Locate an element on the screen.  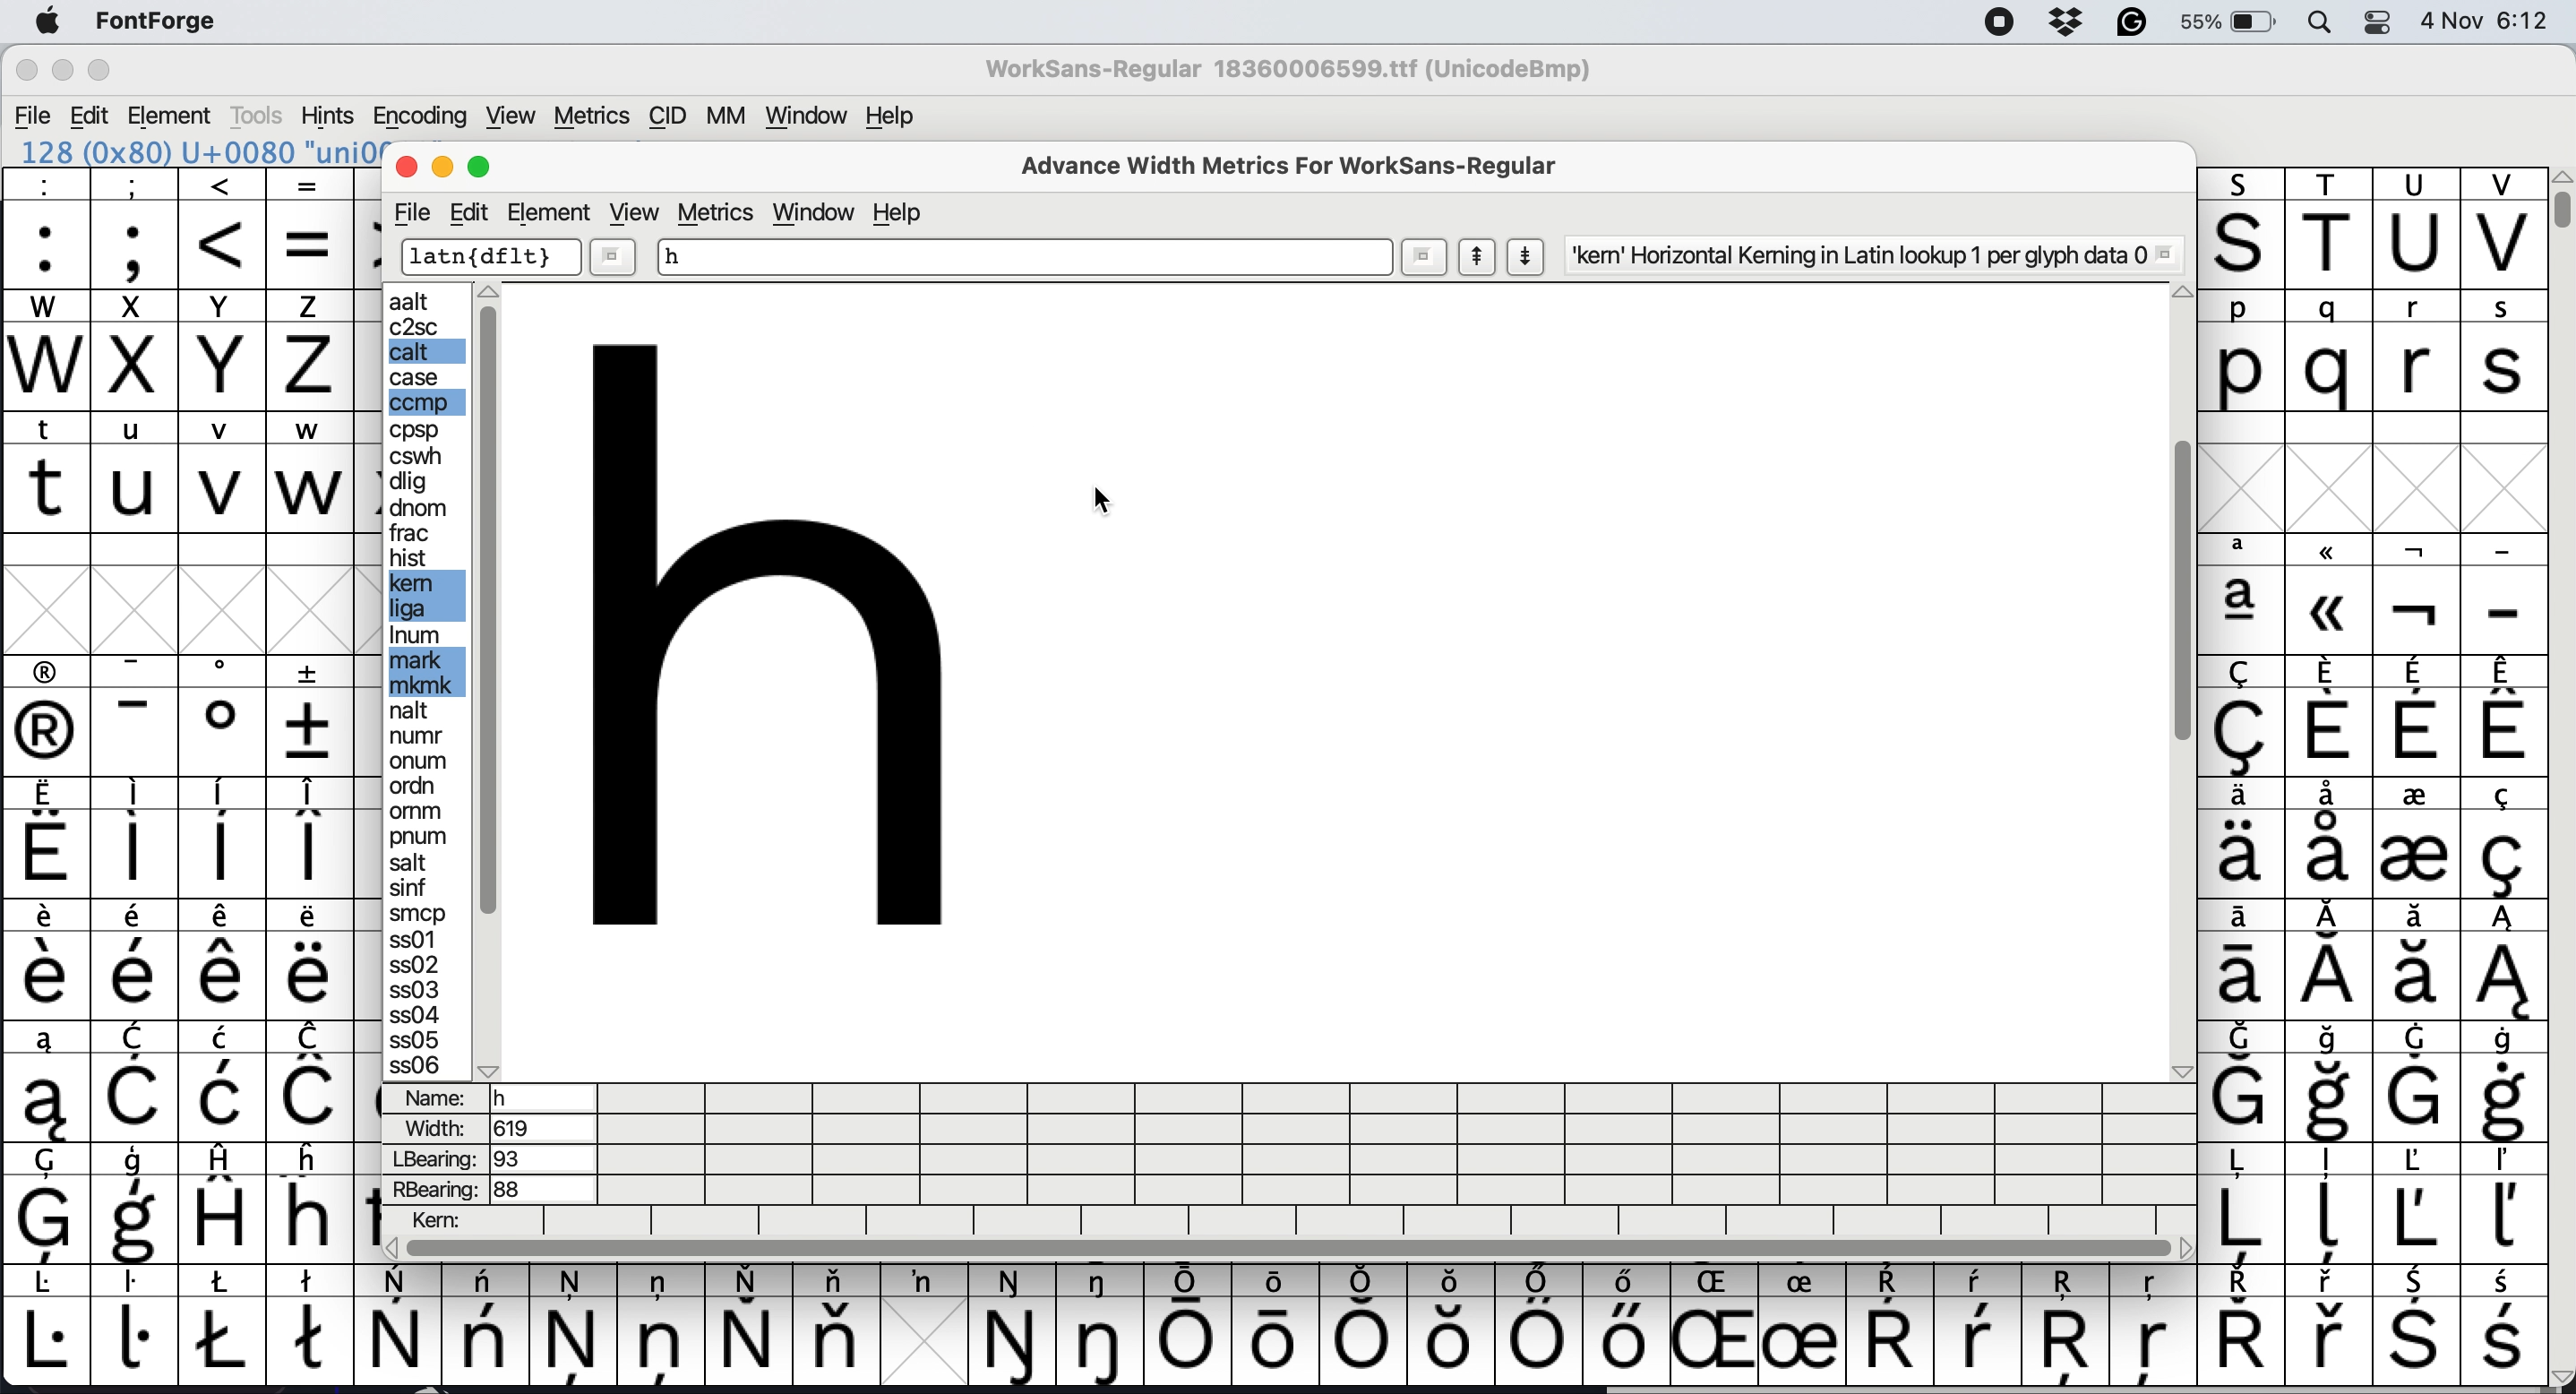
special characters is located at coordinates (187, 793).